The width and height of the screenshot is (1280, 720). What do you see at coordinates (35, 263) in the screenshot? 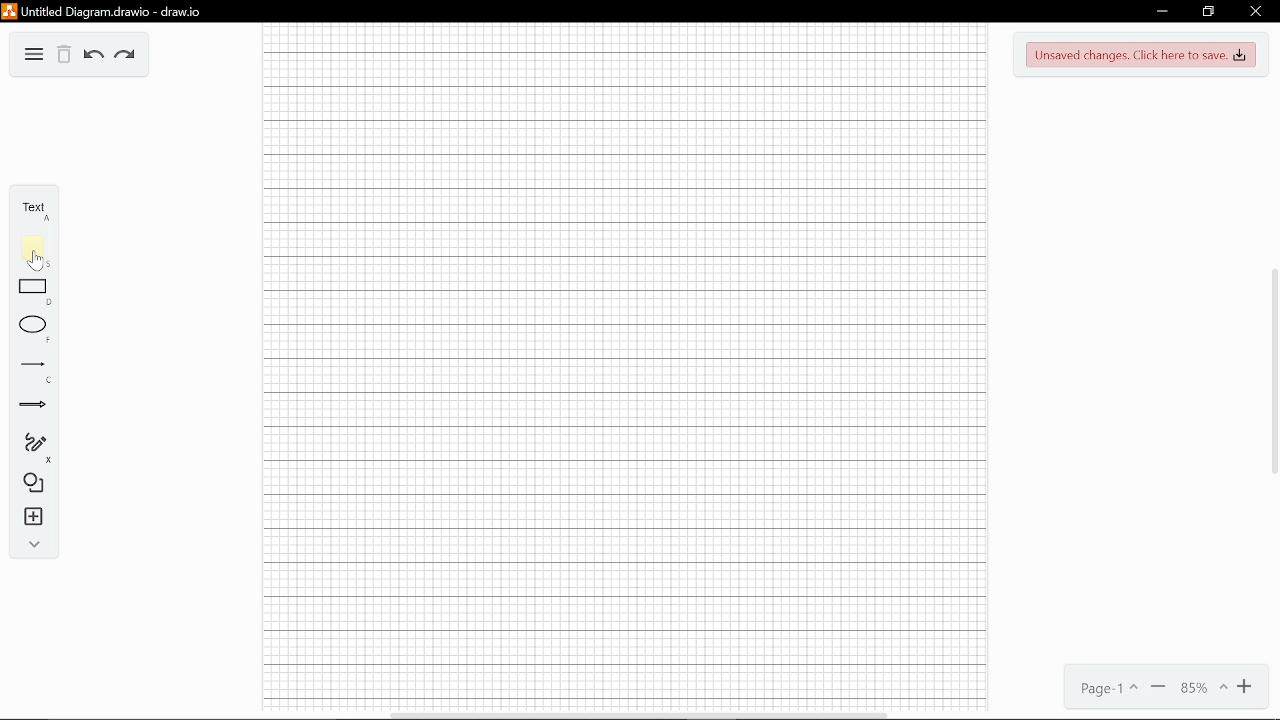
I see `pointer` at bounding box center [35, 263].